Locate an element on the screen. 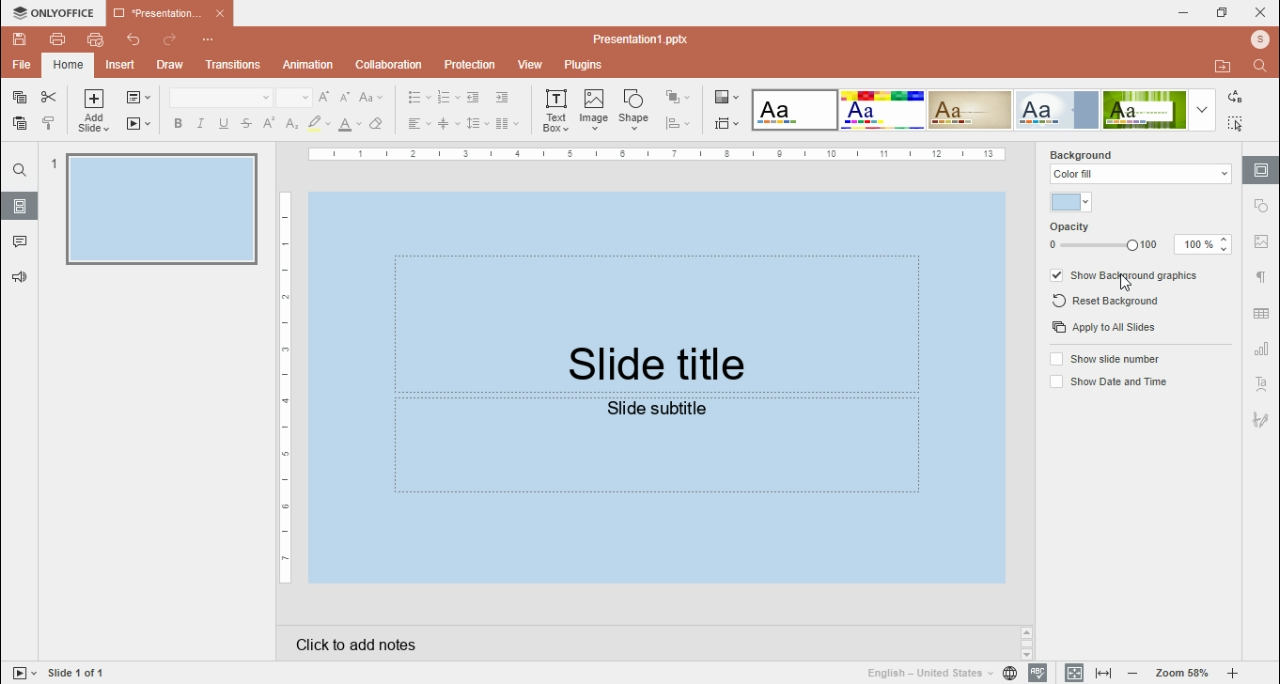  fill color is located at coordinates (1065, 201).